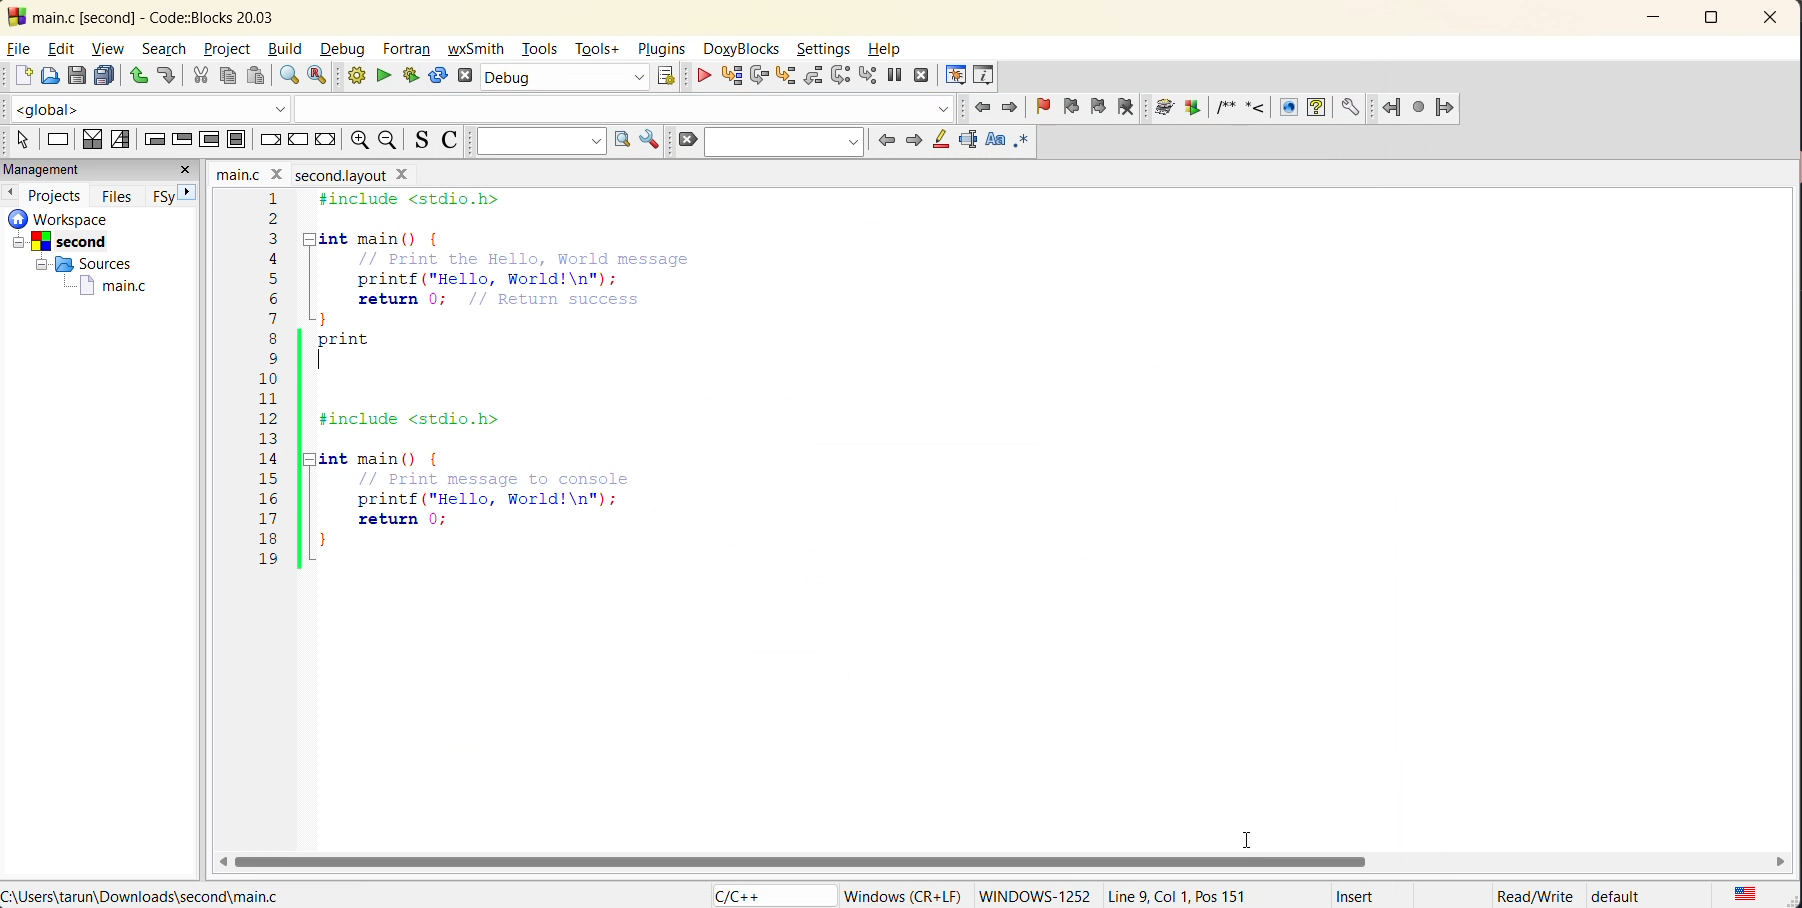  What do you see at coordinates (338, 175) in the screenshot?
I see `second.layout` at bounding box center [338, 175].